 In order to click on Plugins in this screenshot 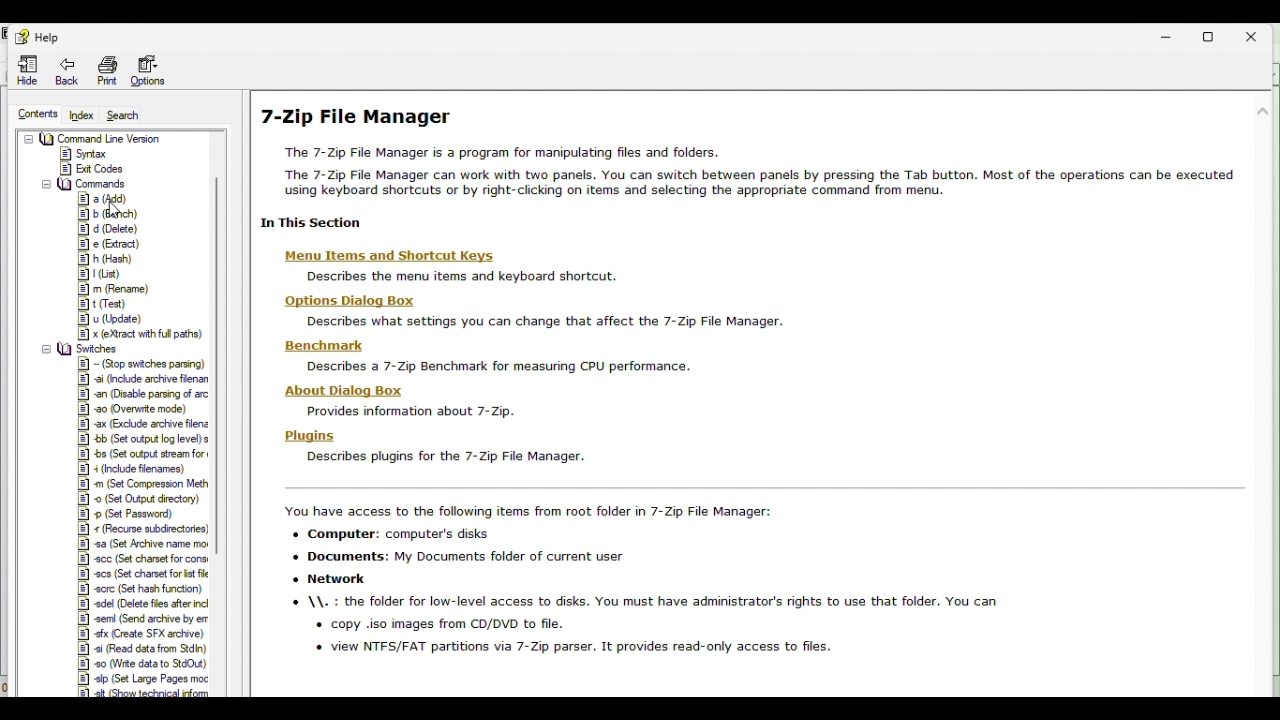, I will do `click(309, 436)`.